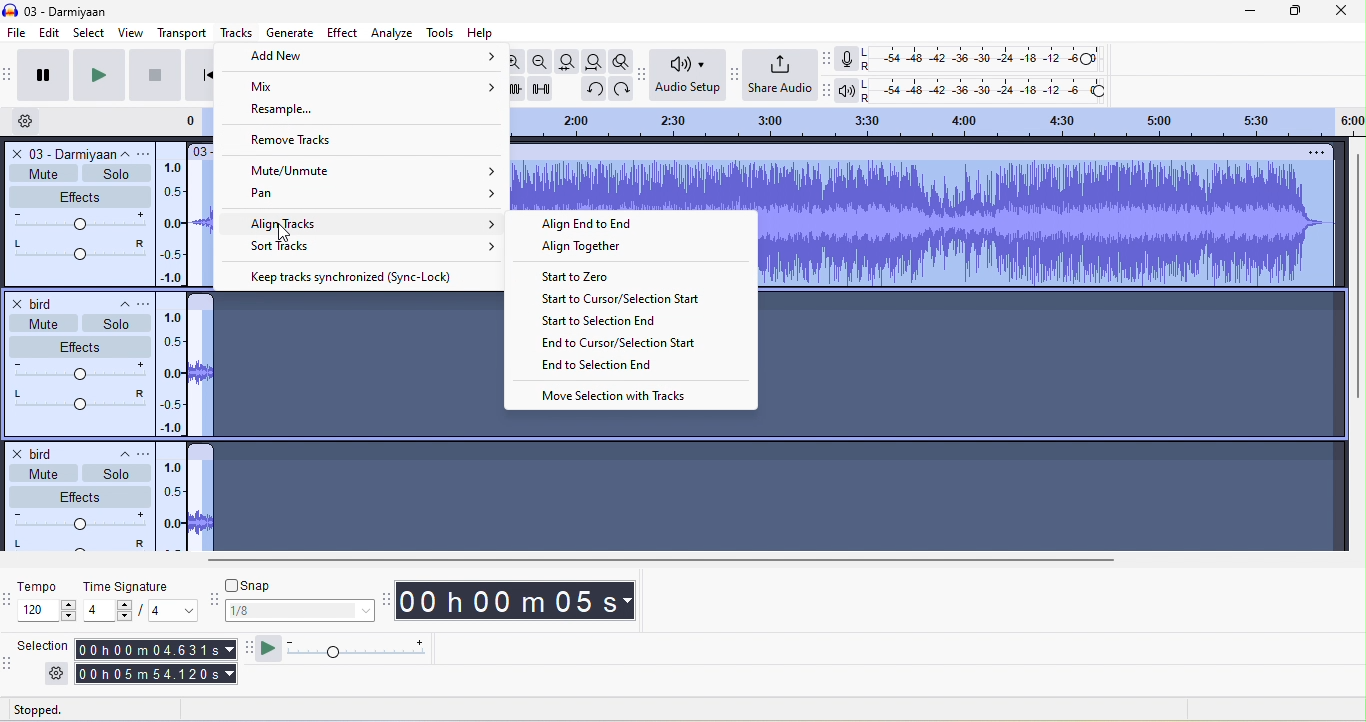 The image size is (1366, 722). What do you see at coordinates (486, 31) in the screenshot?
I see `help` at bounding box center [486, 31].